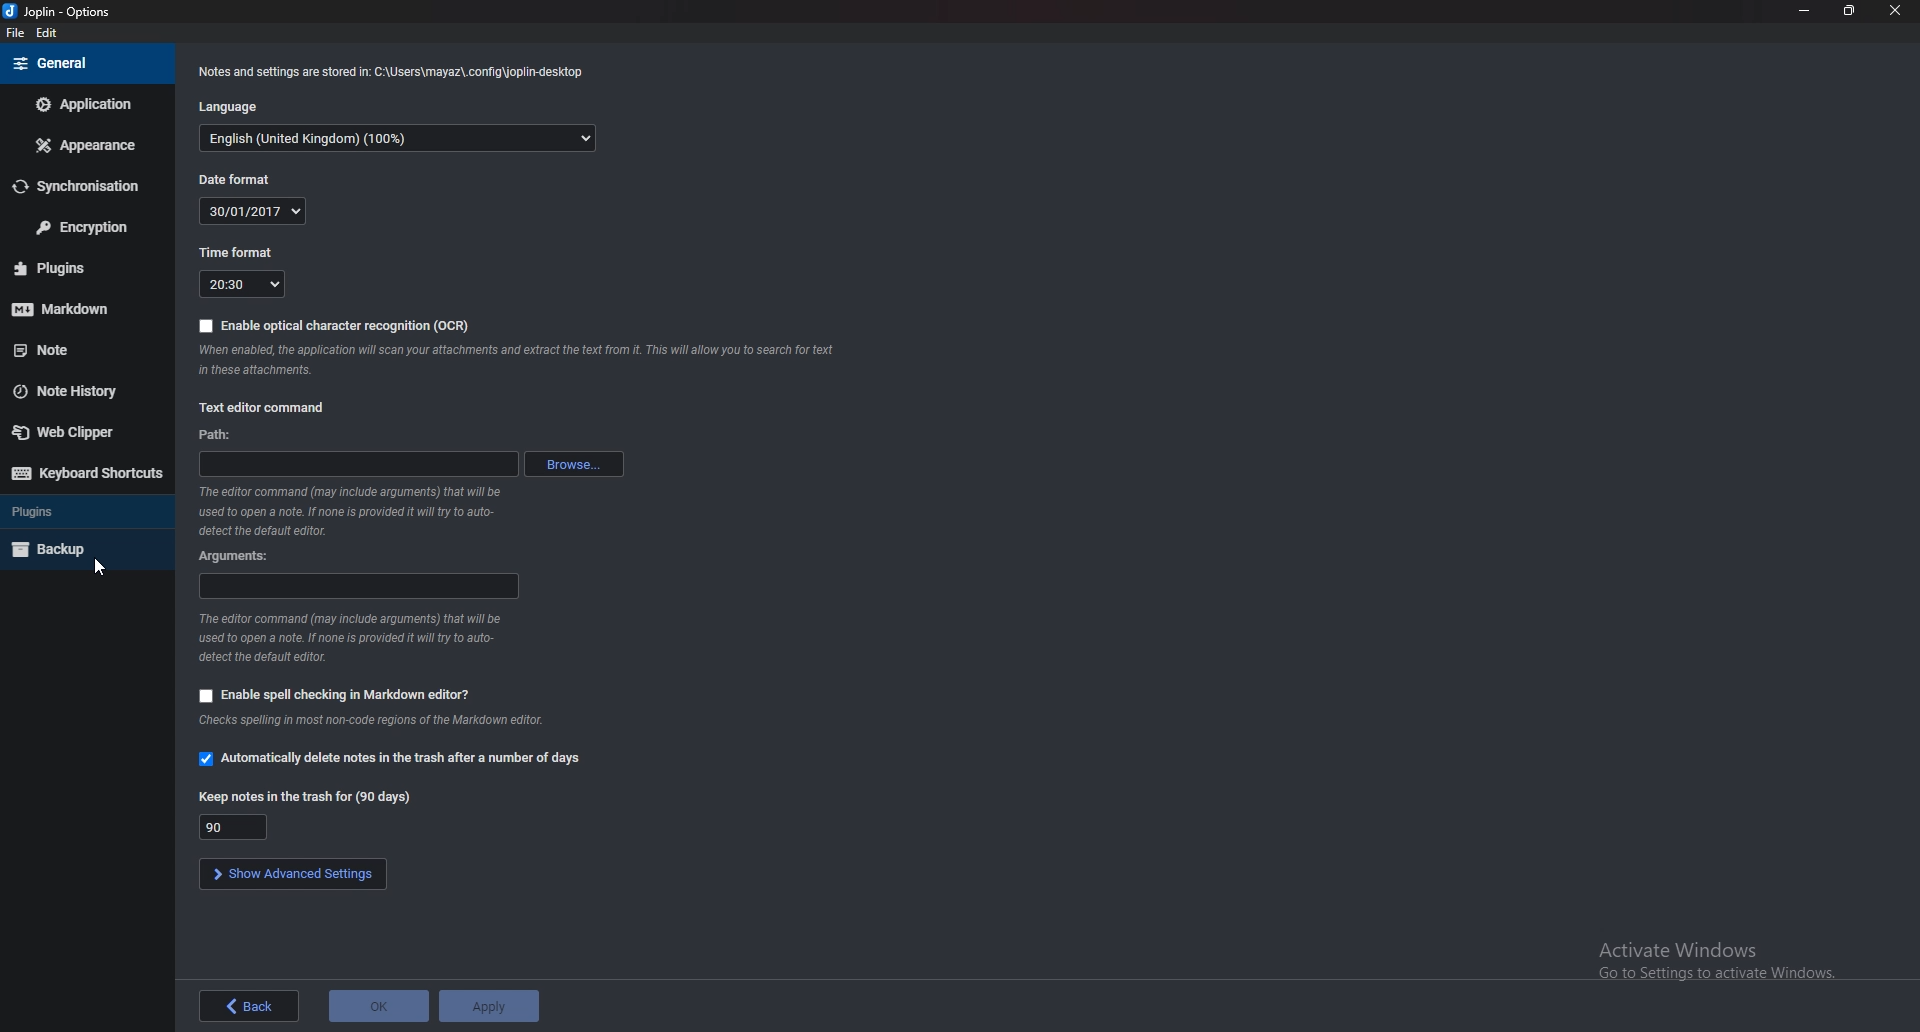 The image size is (1920, 1032). I want to click on Browse, so click(576, 464).